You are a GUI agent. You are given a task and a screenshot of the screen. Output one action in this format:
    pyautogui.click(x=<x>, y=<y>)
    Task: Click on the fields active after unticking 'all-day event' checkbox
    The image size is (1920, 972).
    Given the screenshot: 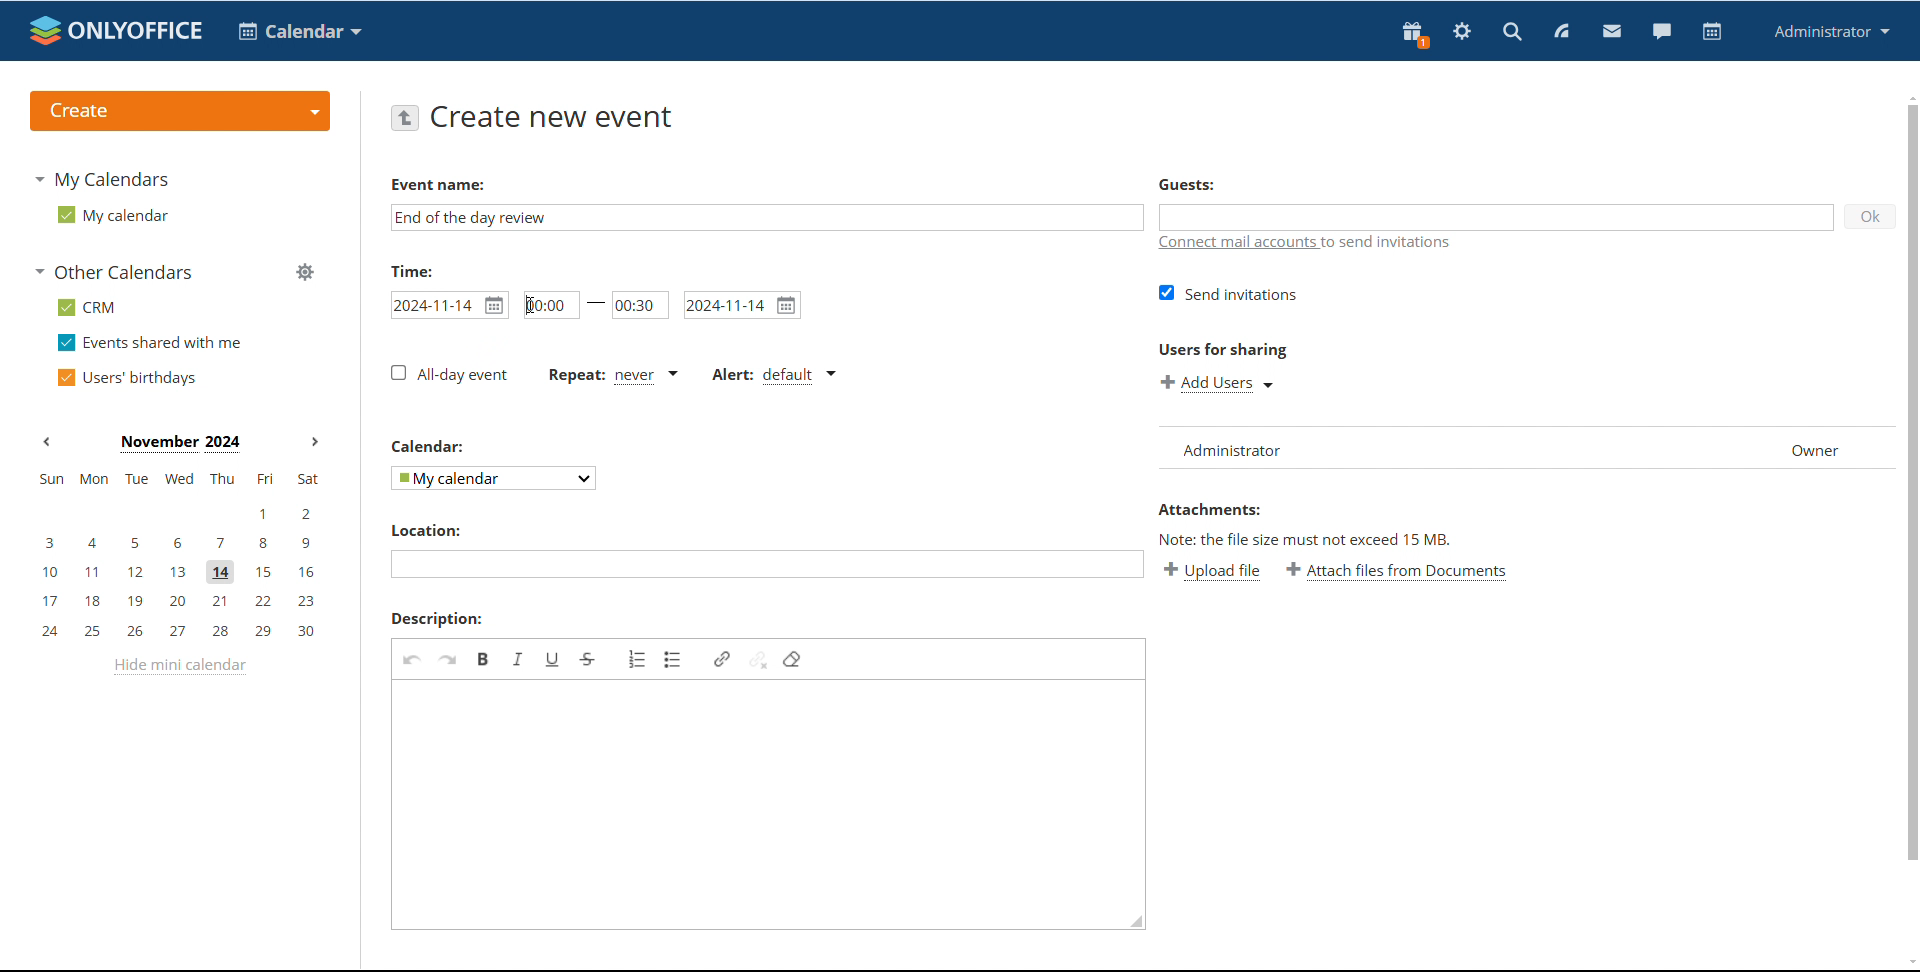 What is the action you would take?
    pyautogui.click(x=592, y=305)
    